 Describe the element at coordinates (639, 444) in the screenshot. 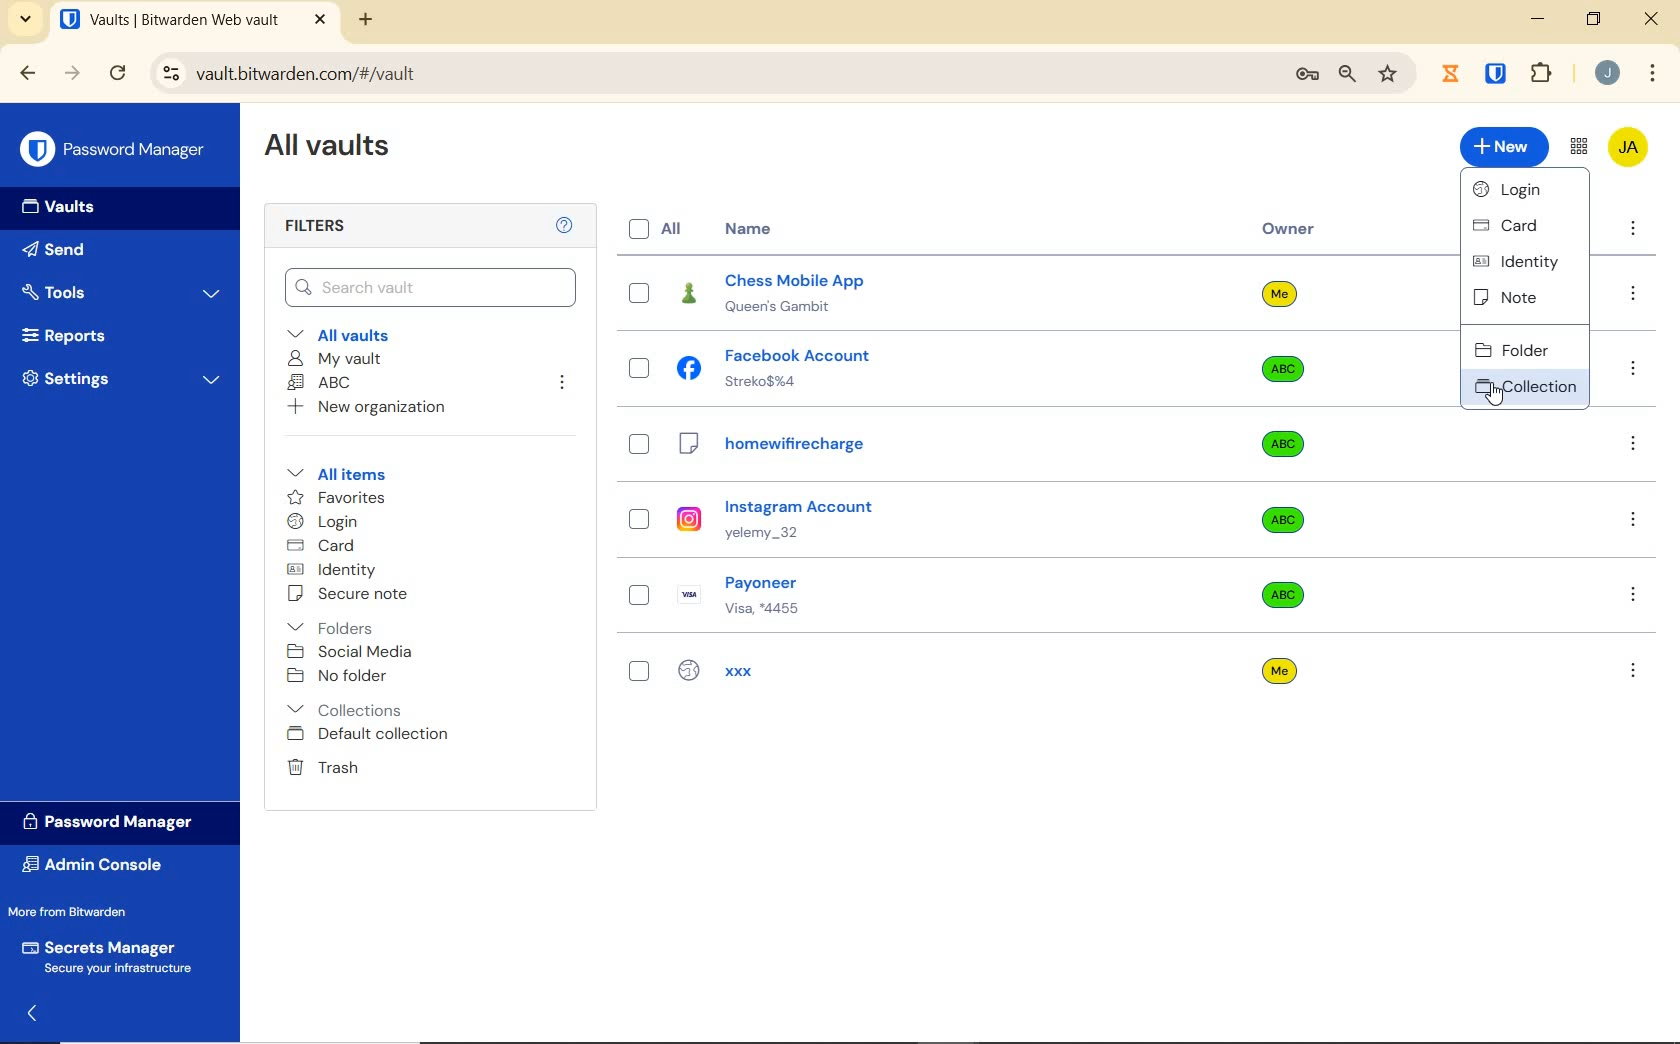

I see `select entry` at that location.